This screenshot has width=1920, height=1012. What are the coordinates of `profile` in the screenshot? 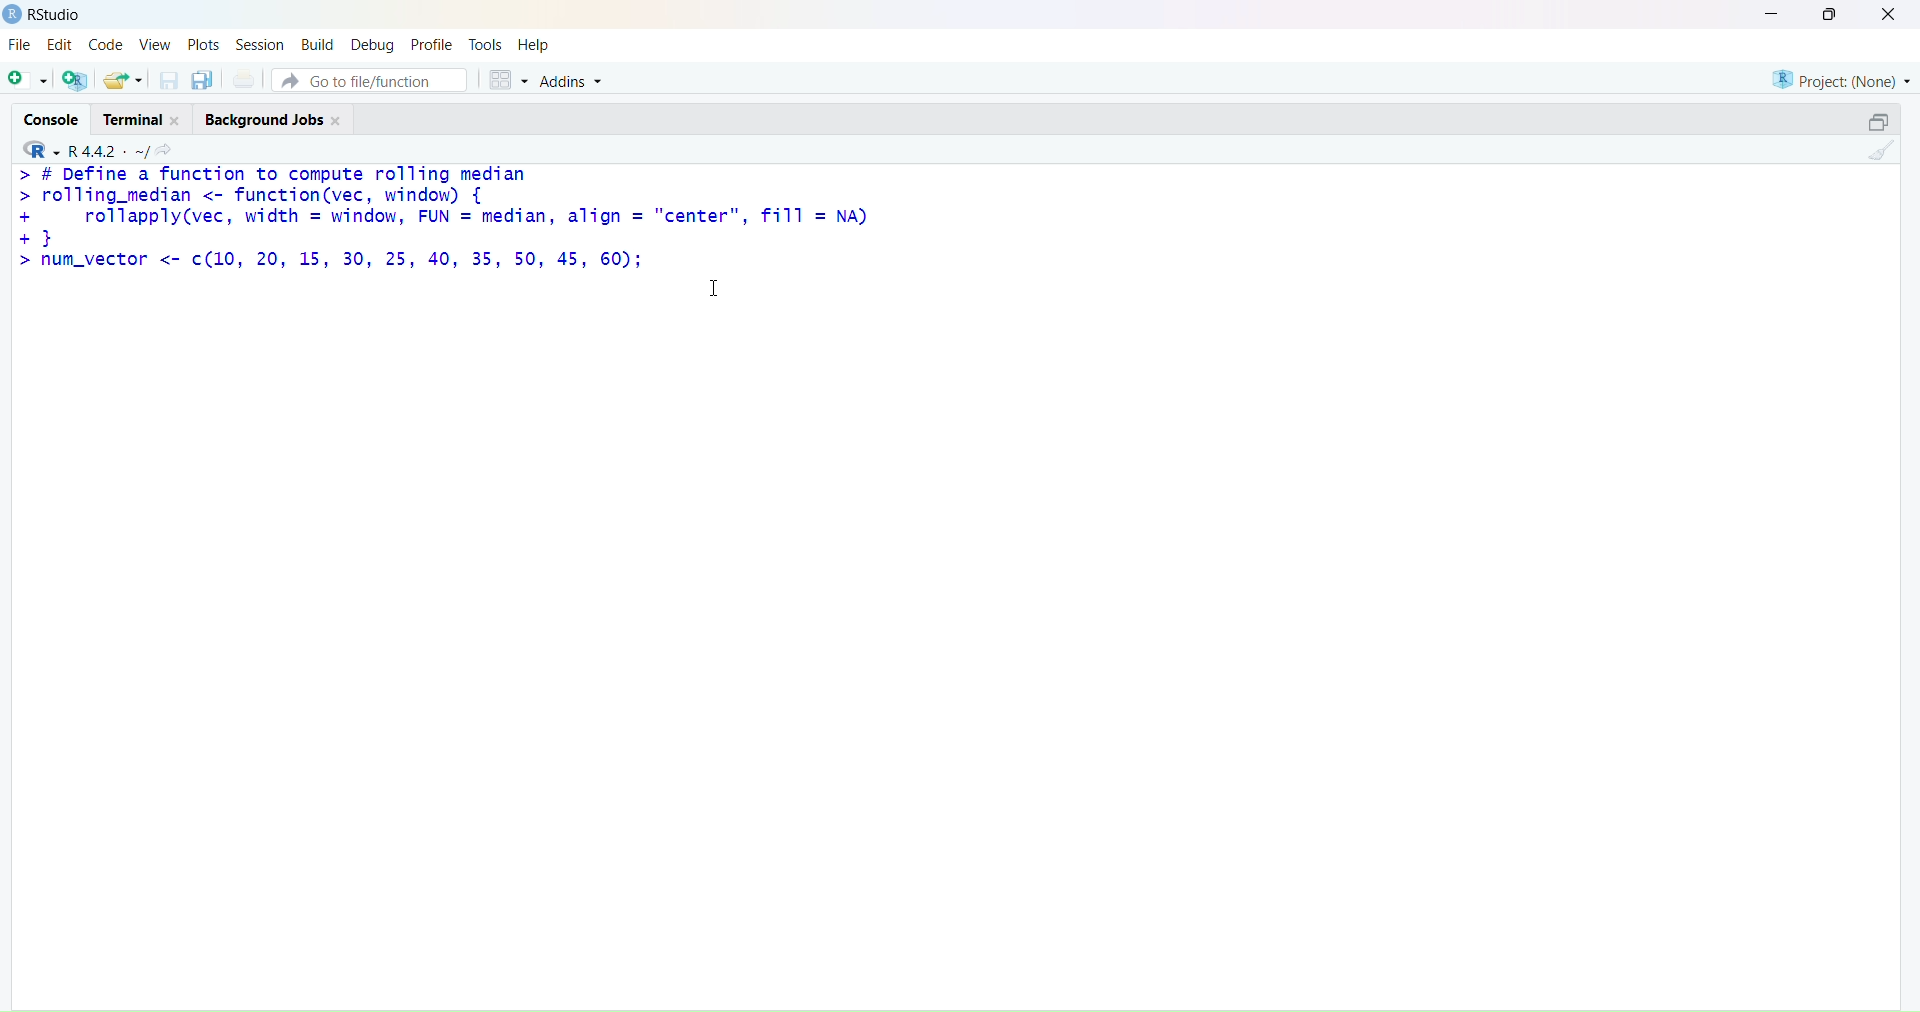 It's located at (431, 45).